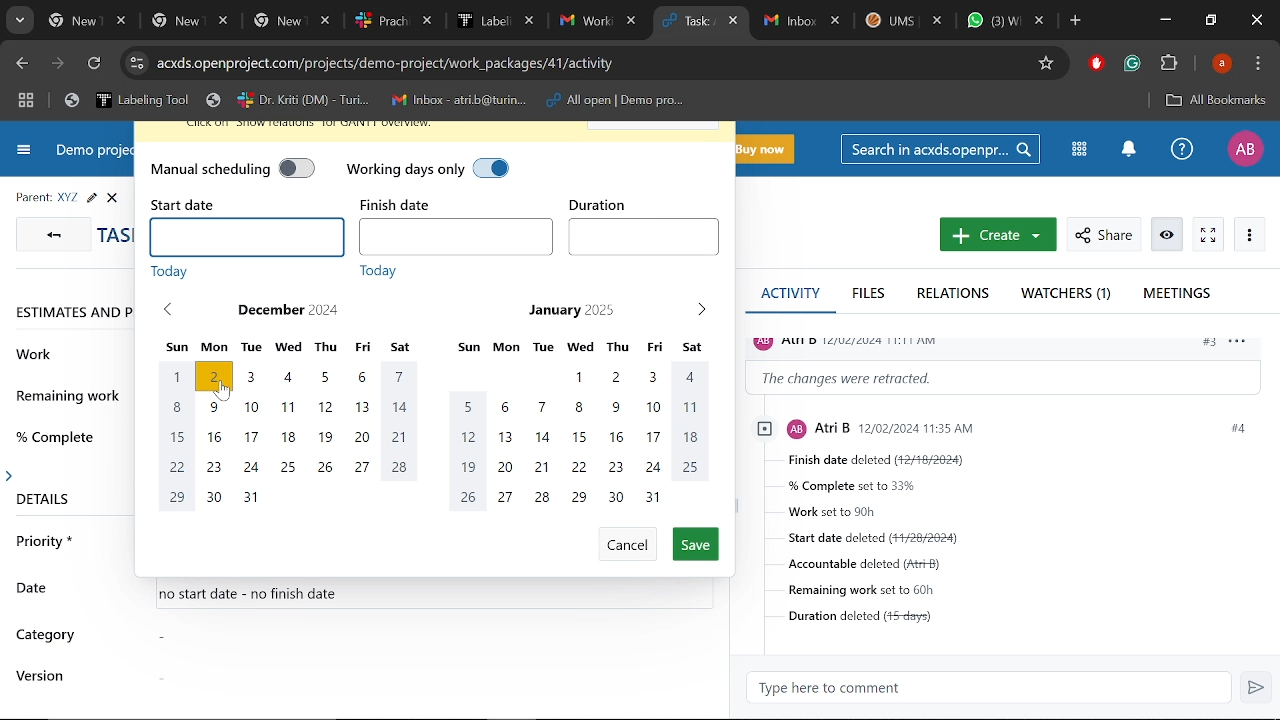 Image resolution: width=1280 pixels, height=720 pixels. I want to click on working days only, so click(491, 167).